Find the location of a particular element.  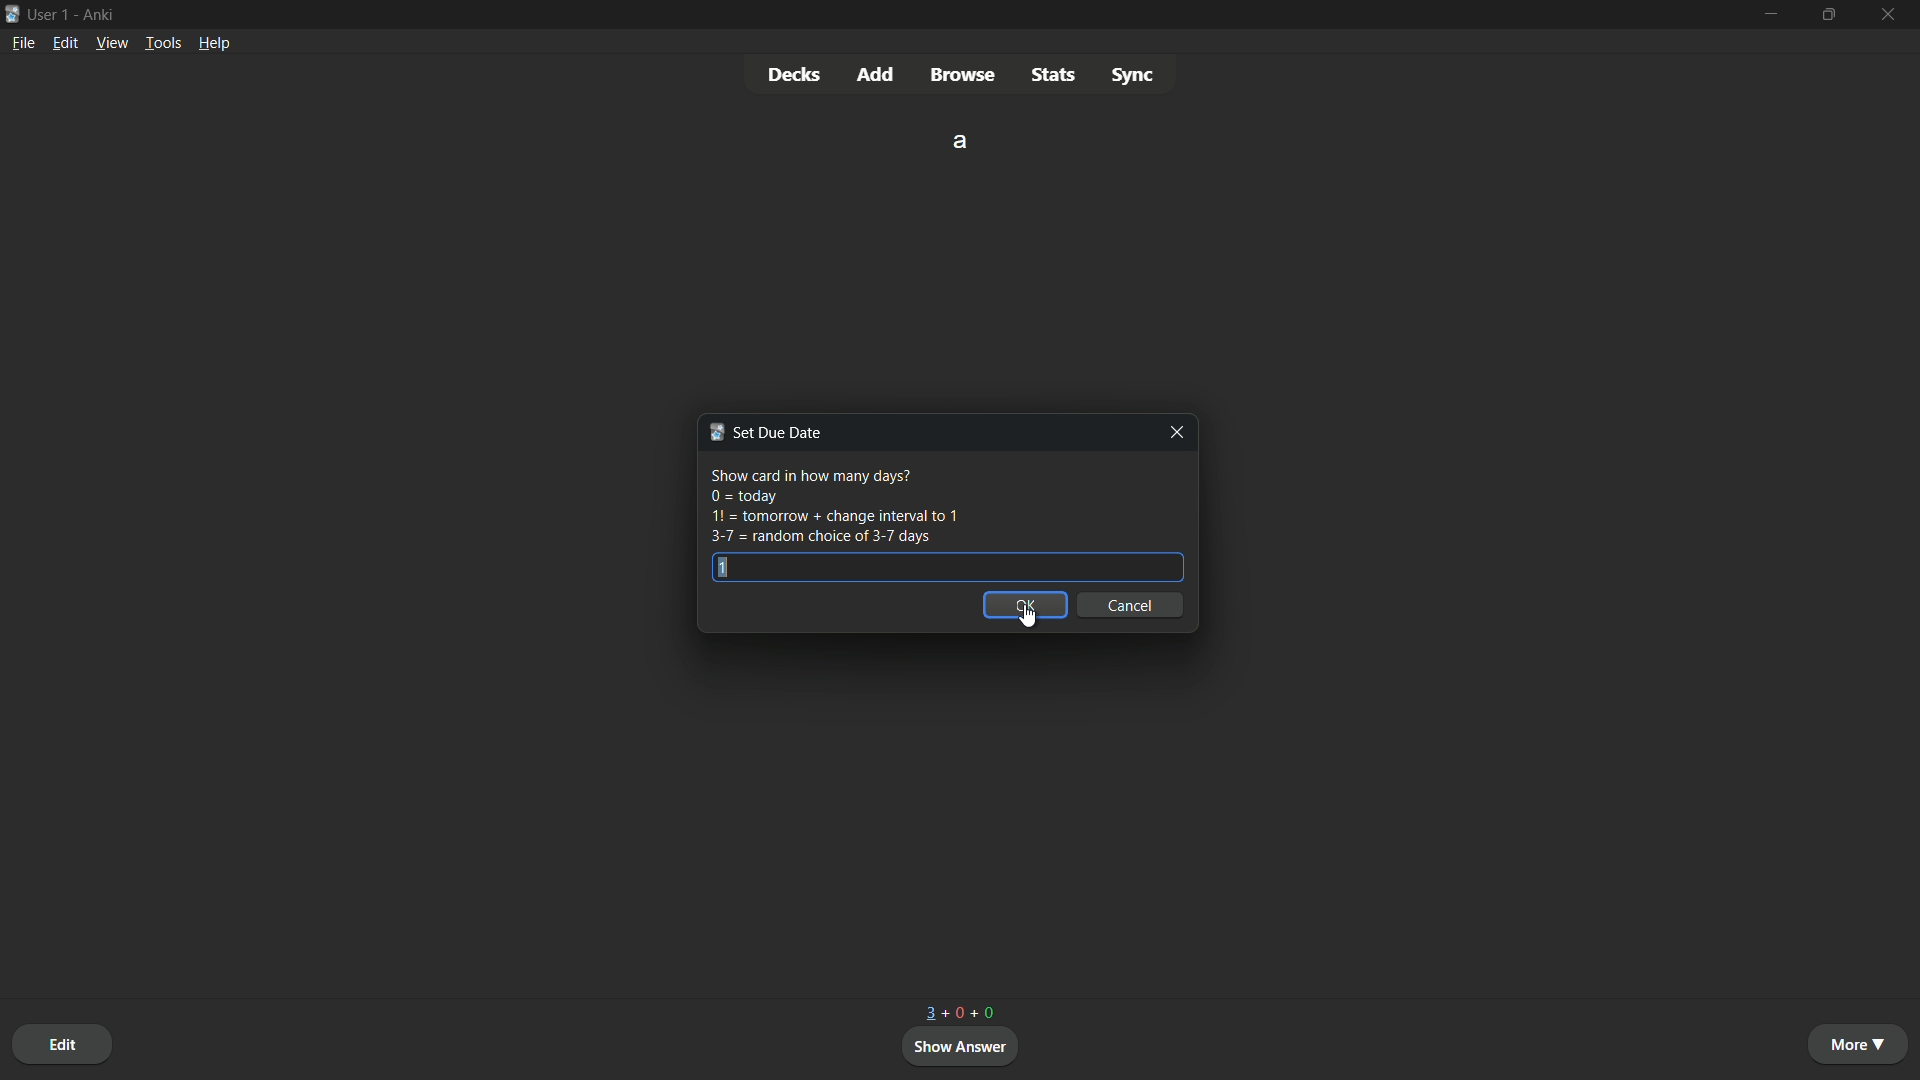

file menu is located at coordinates (23, 43).